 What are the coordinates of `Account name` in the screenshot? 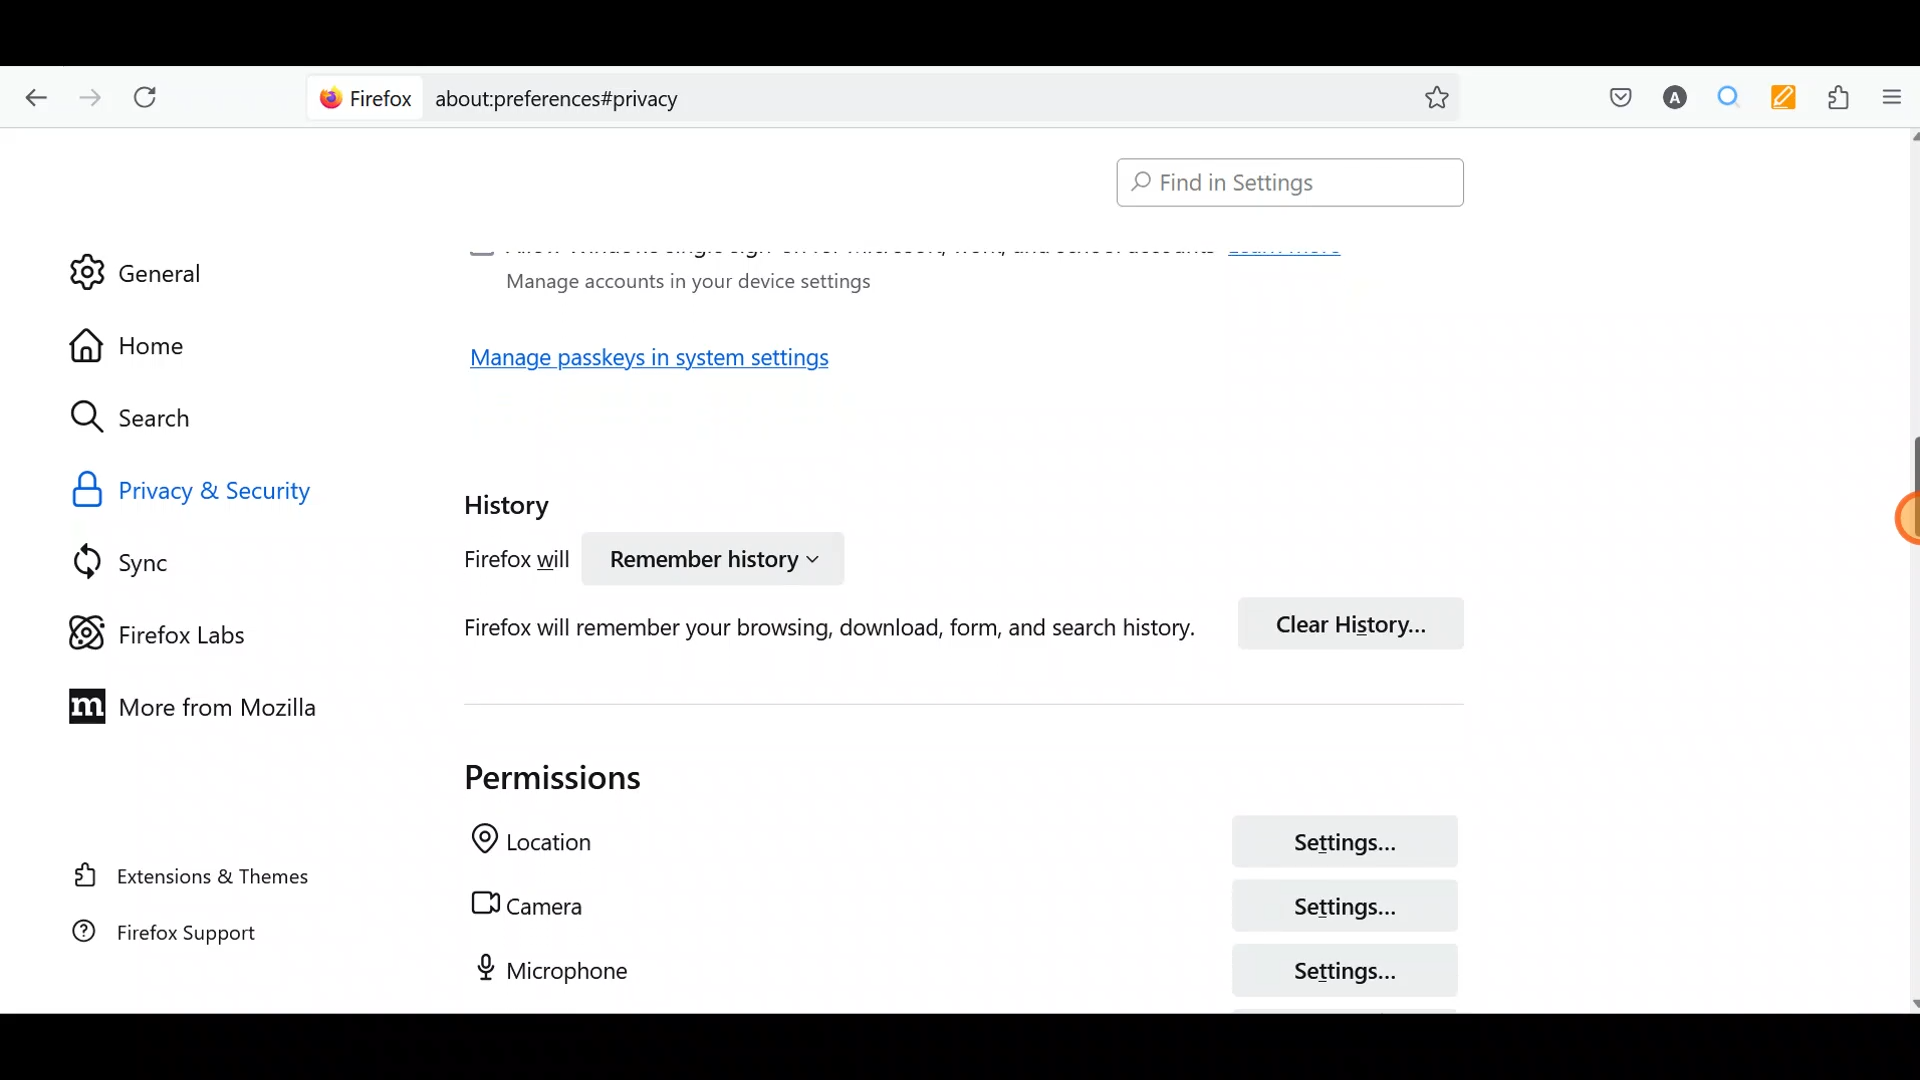 It's located at (1669, 100).